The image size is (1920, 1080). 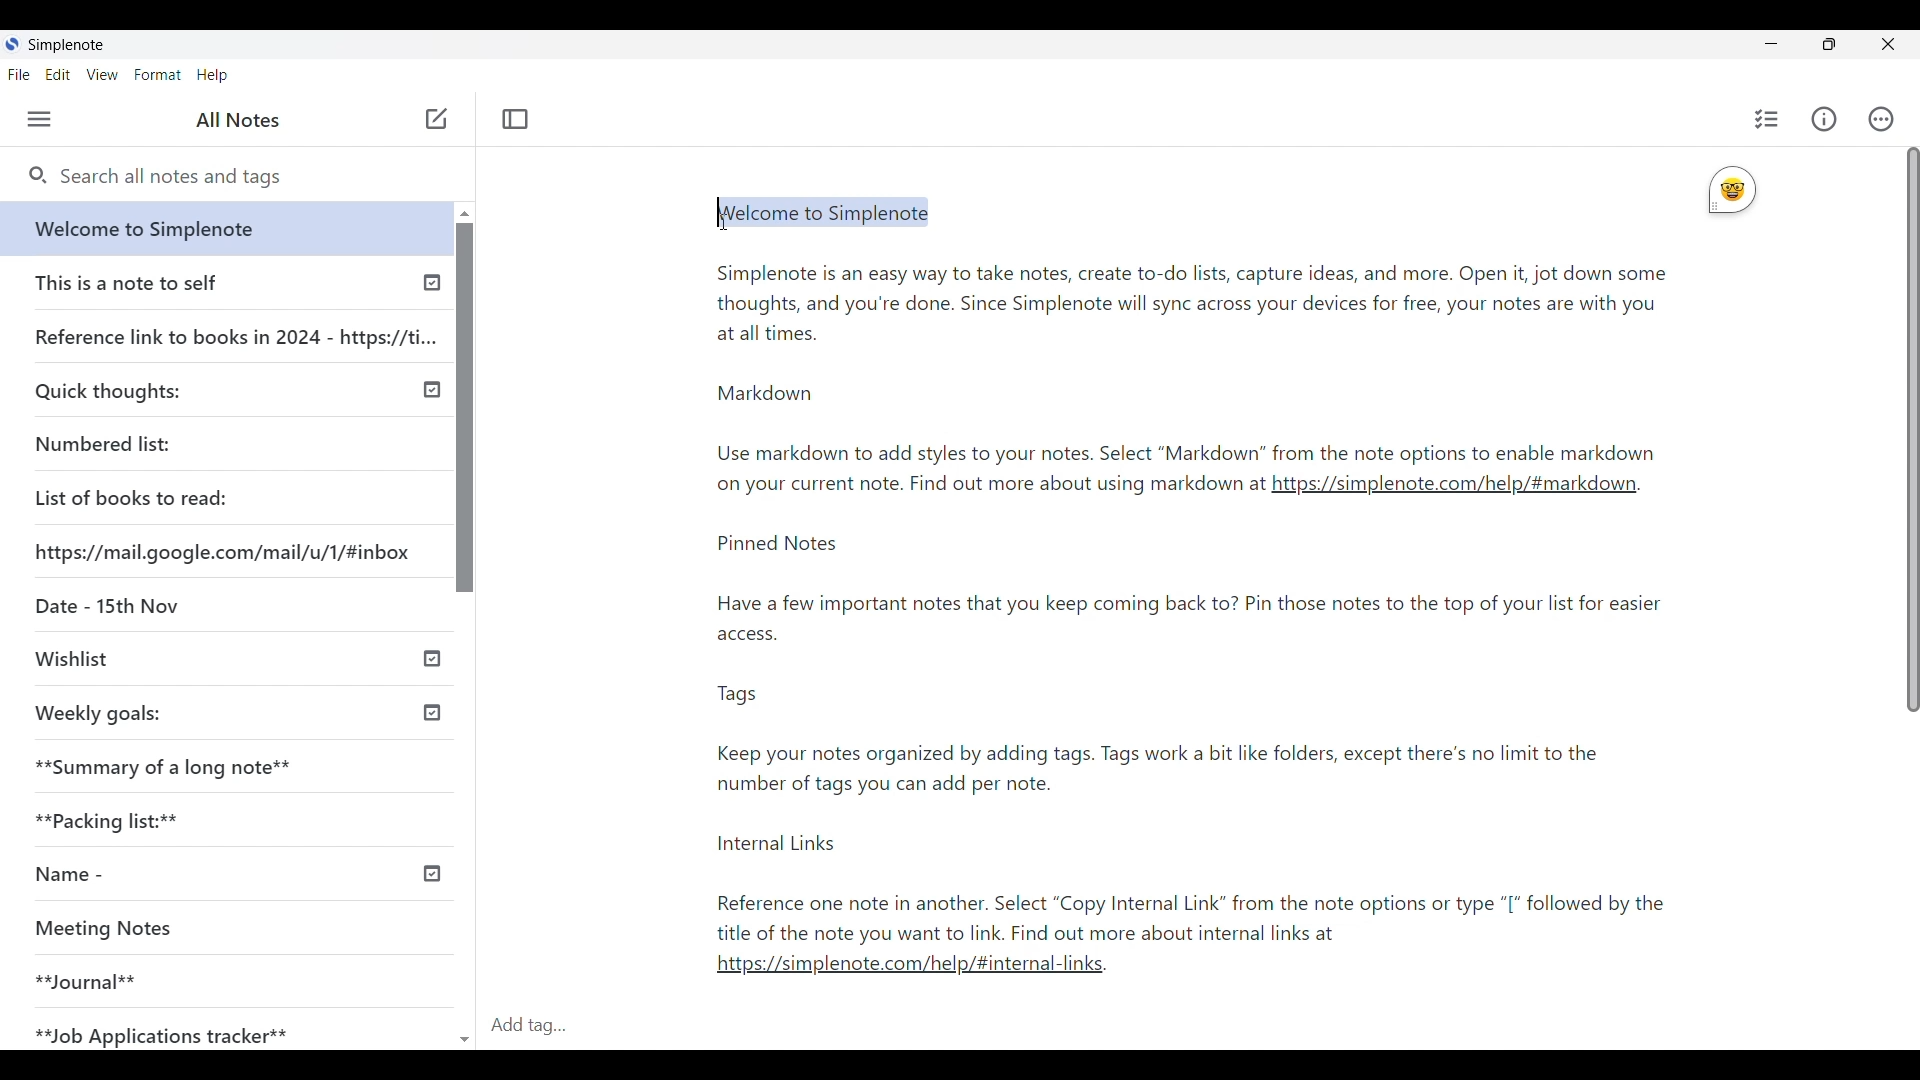 What do you see at coordinates (218, 228) in the screenshot?
I see `Current note highlighted` at bounding box center [218, 228].